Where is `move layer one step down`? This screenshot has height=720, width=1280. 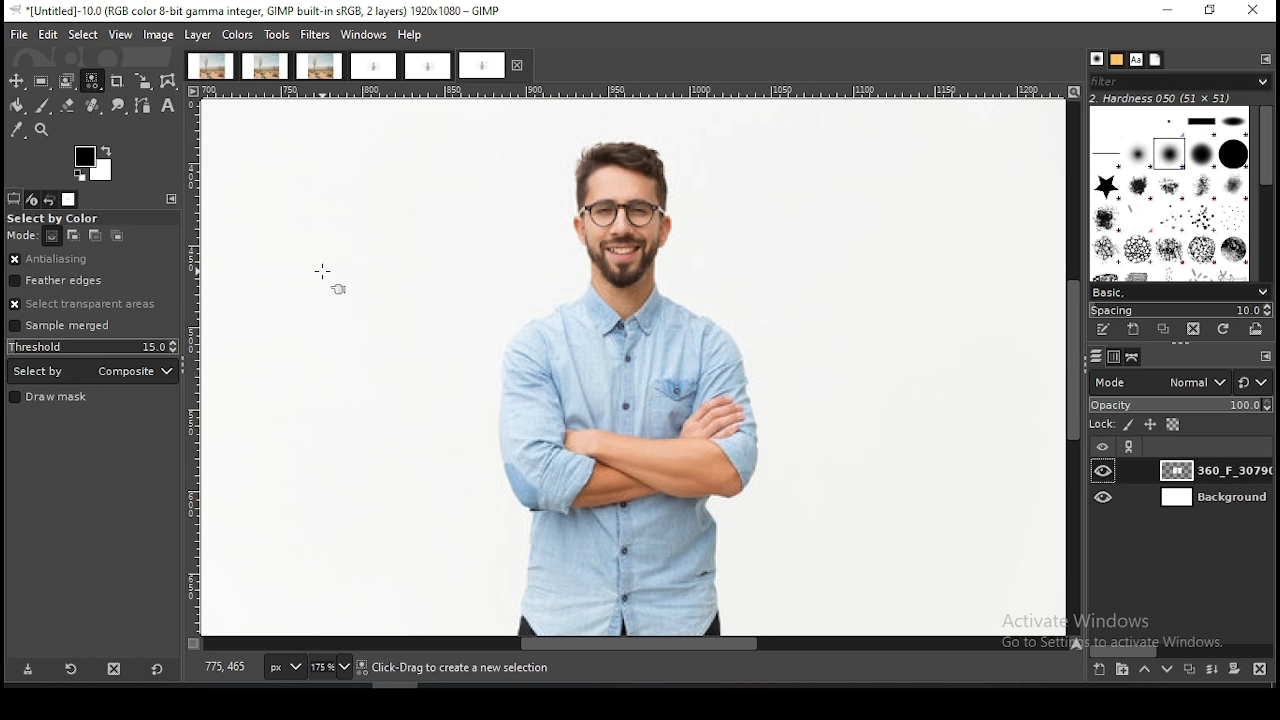 move layer one step down is located at coordinates (1164, 669).